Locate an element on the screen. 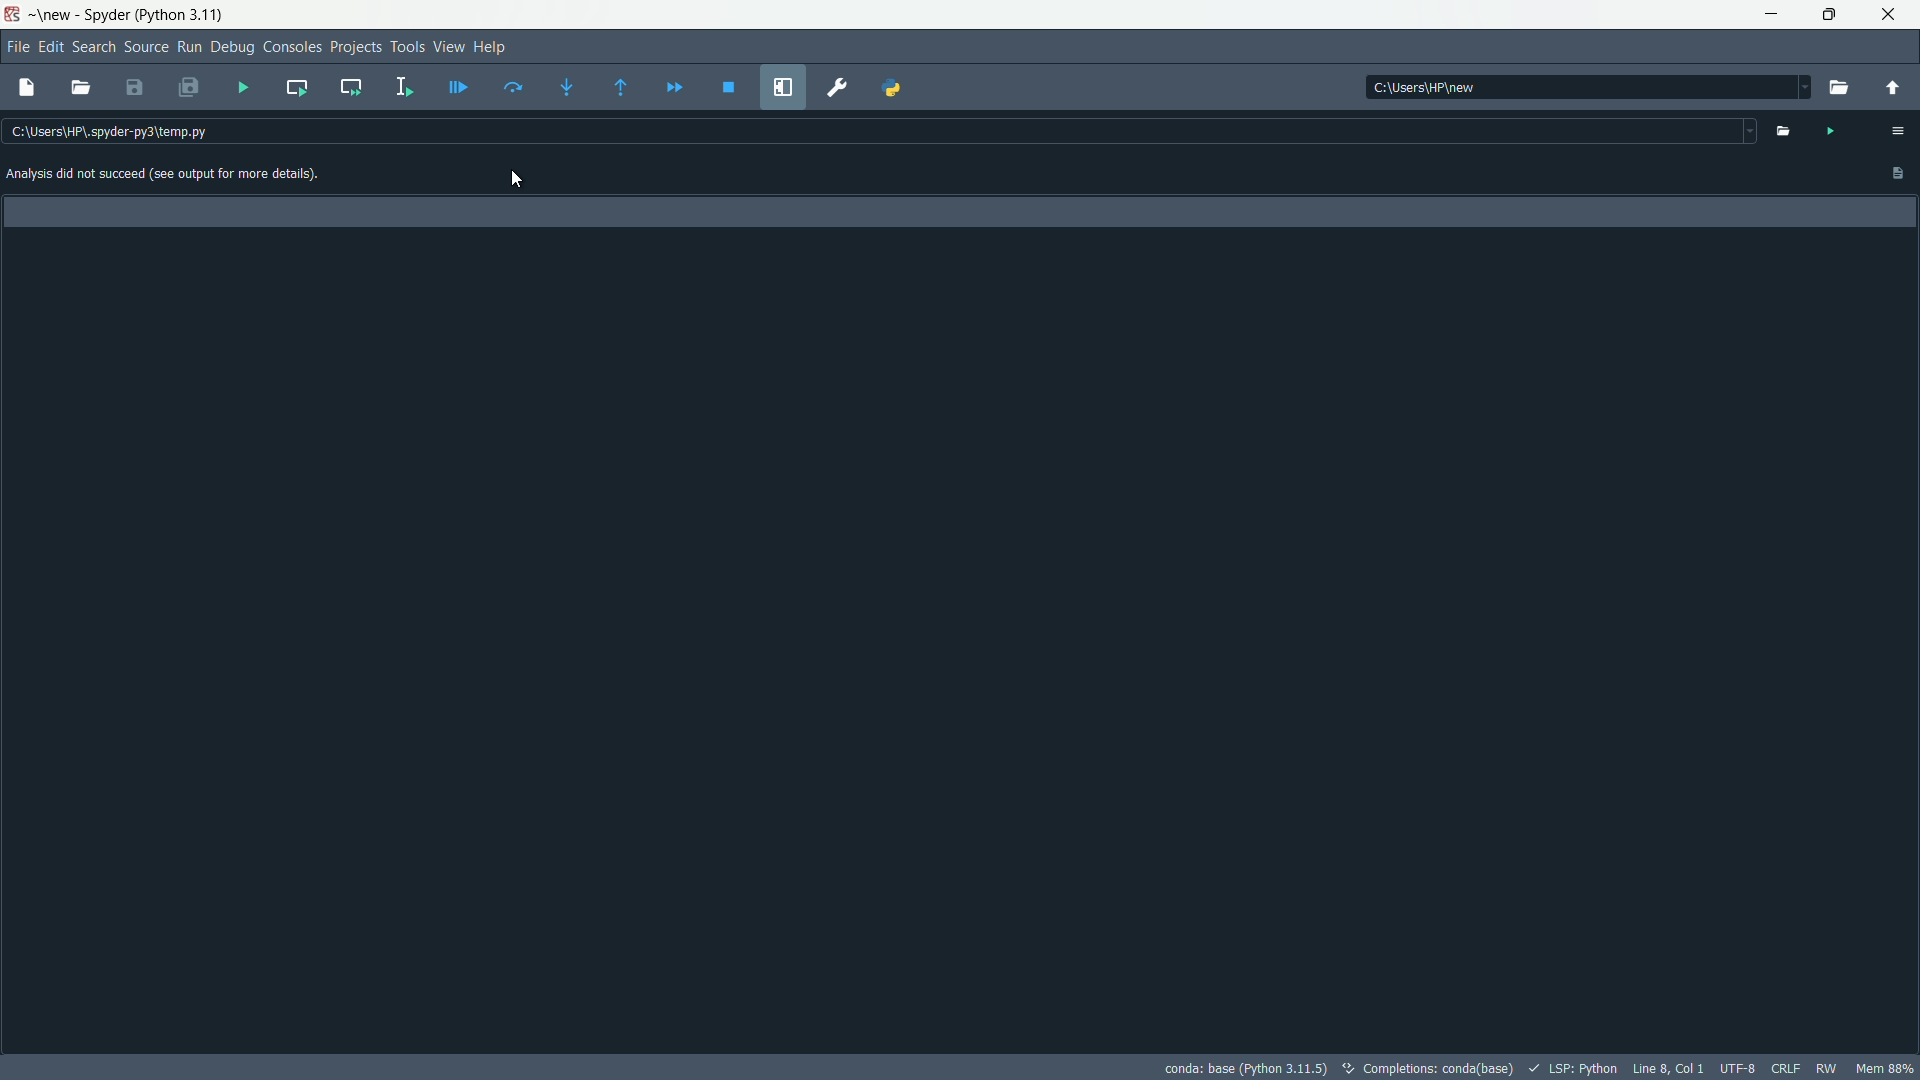  stop debugging is located at coordinates (729, 87).